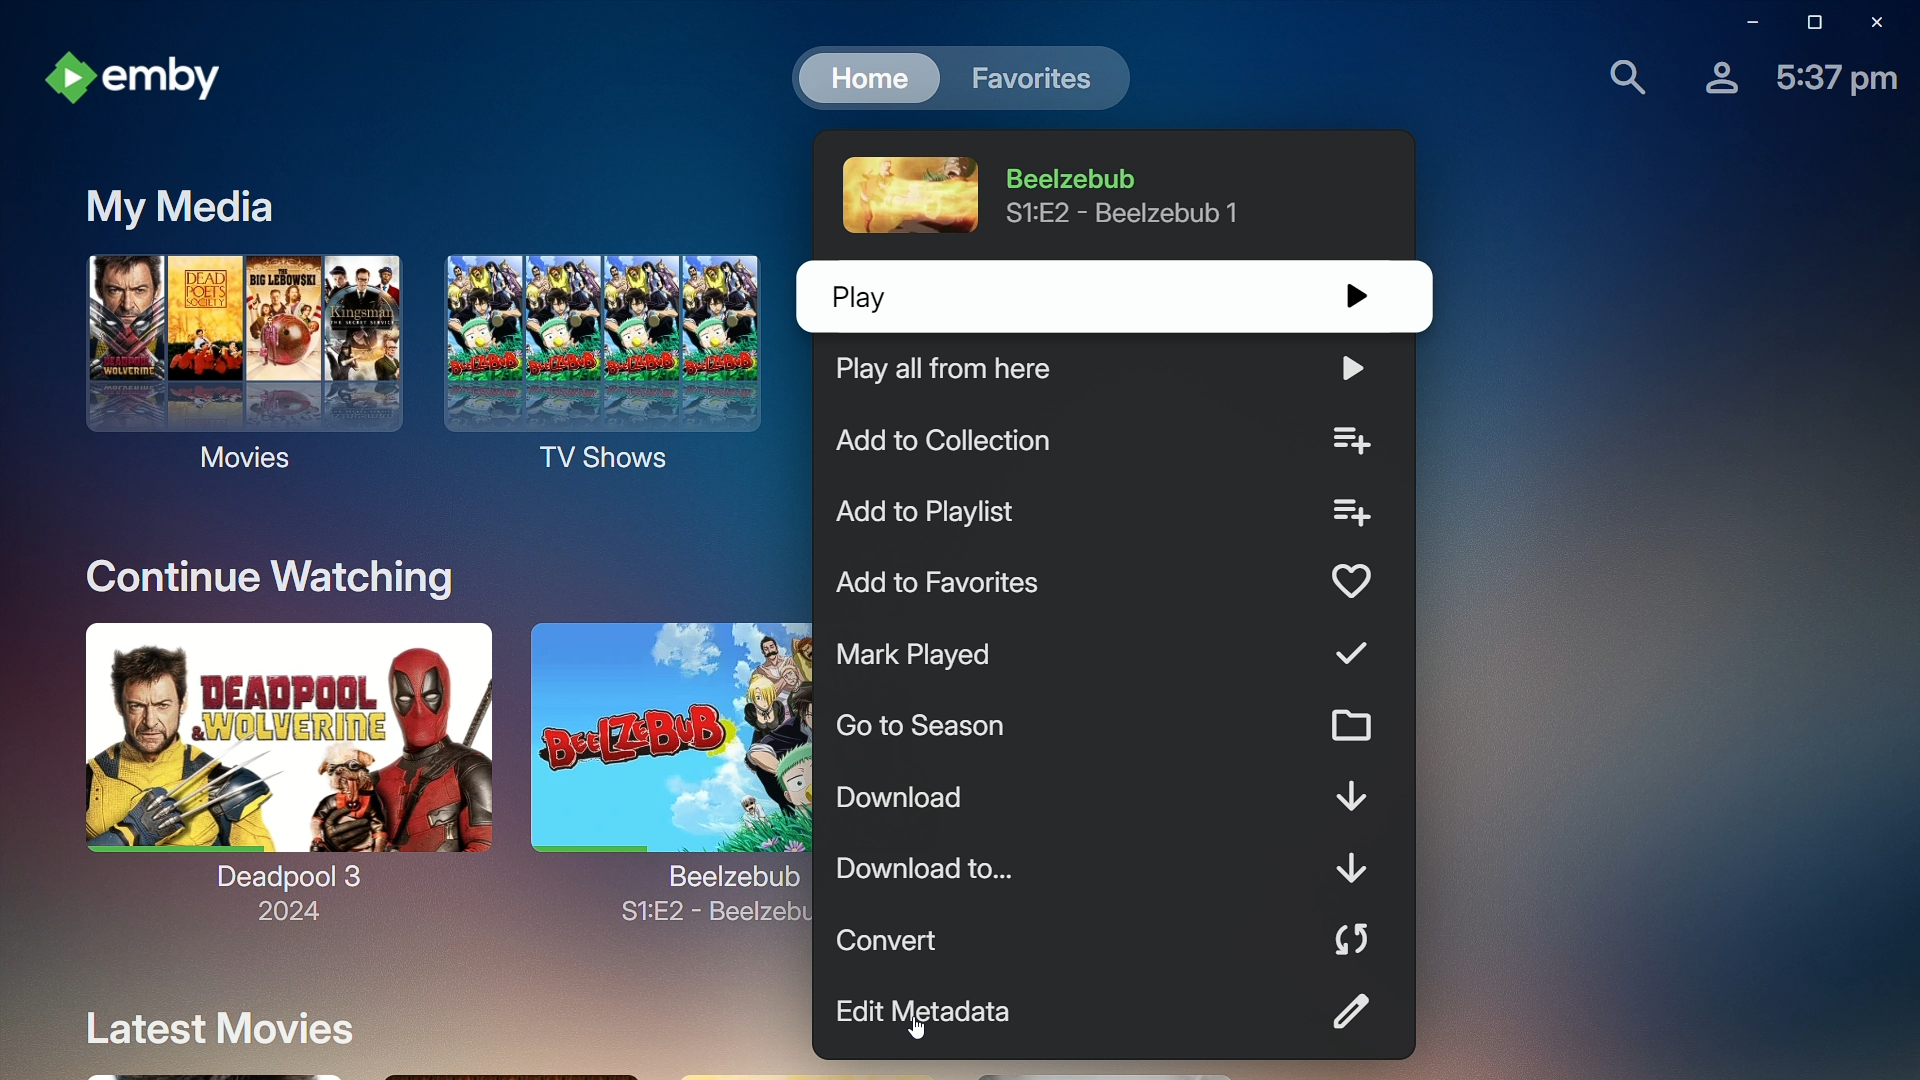  Describe the element at coordinates (282, 750) in the screenshot. I see `Deadpool 3` at that location.